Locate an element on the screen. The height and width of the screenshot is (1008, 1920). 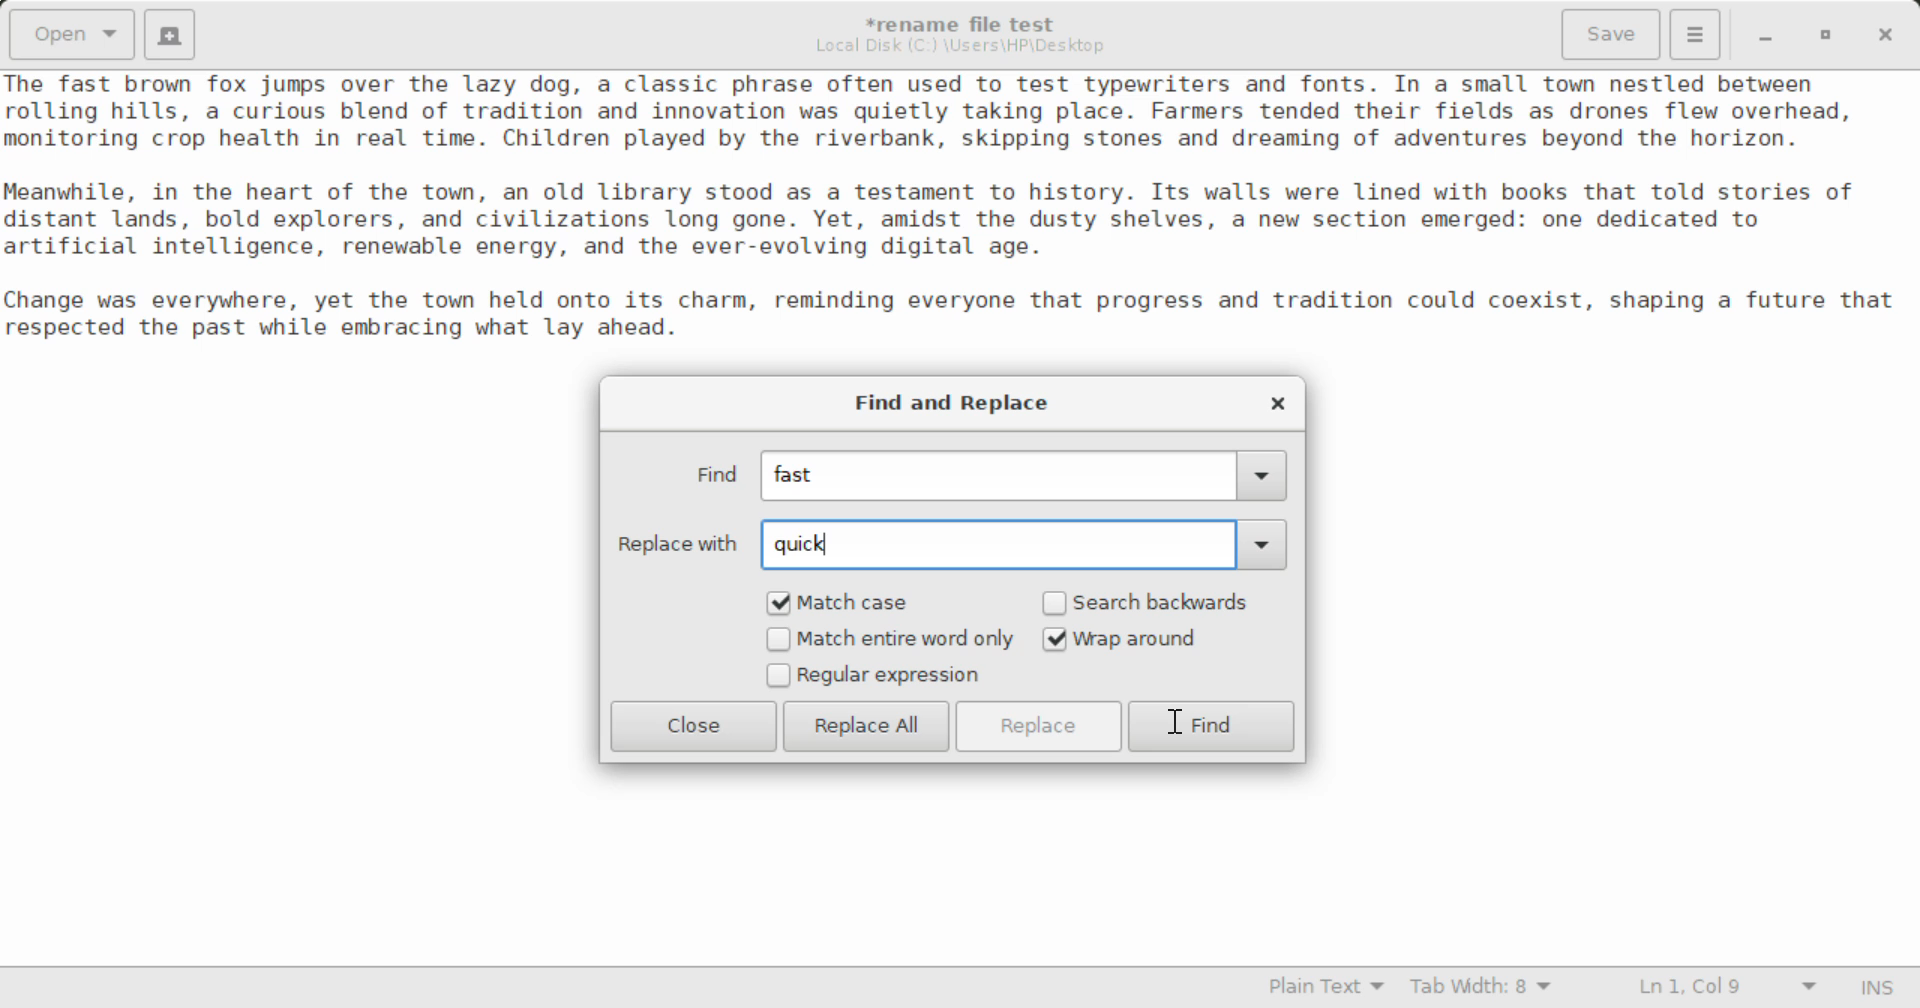
File Location is located at coordinates (965, 48).